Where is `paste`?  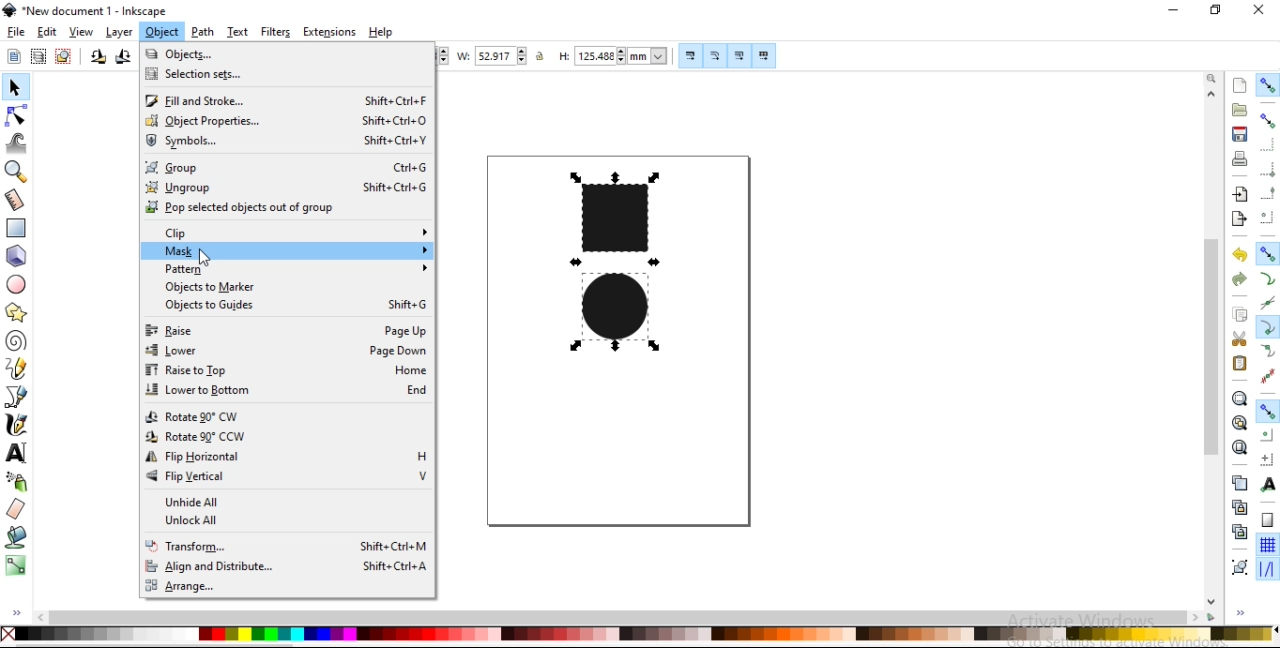 paste is located at coordinates (1240, 364).